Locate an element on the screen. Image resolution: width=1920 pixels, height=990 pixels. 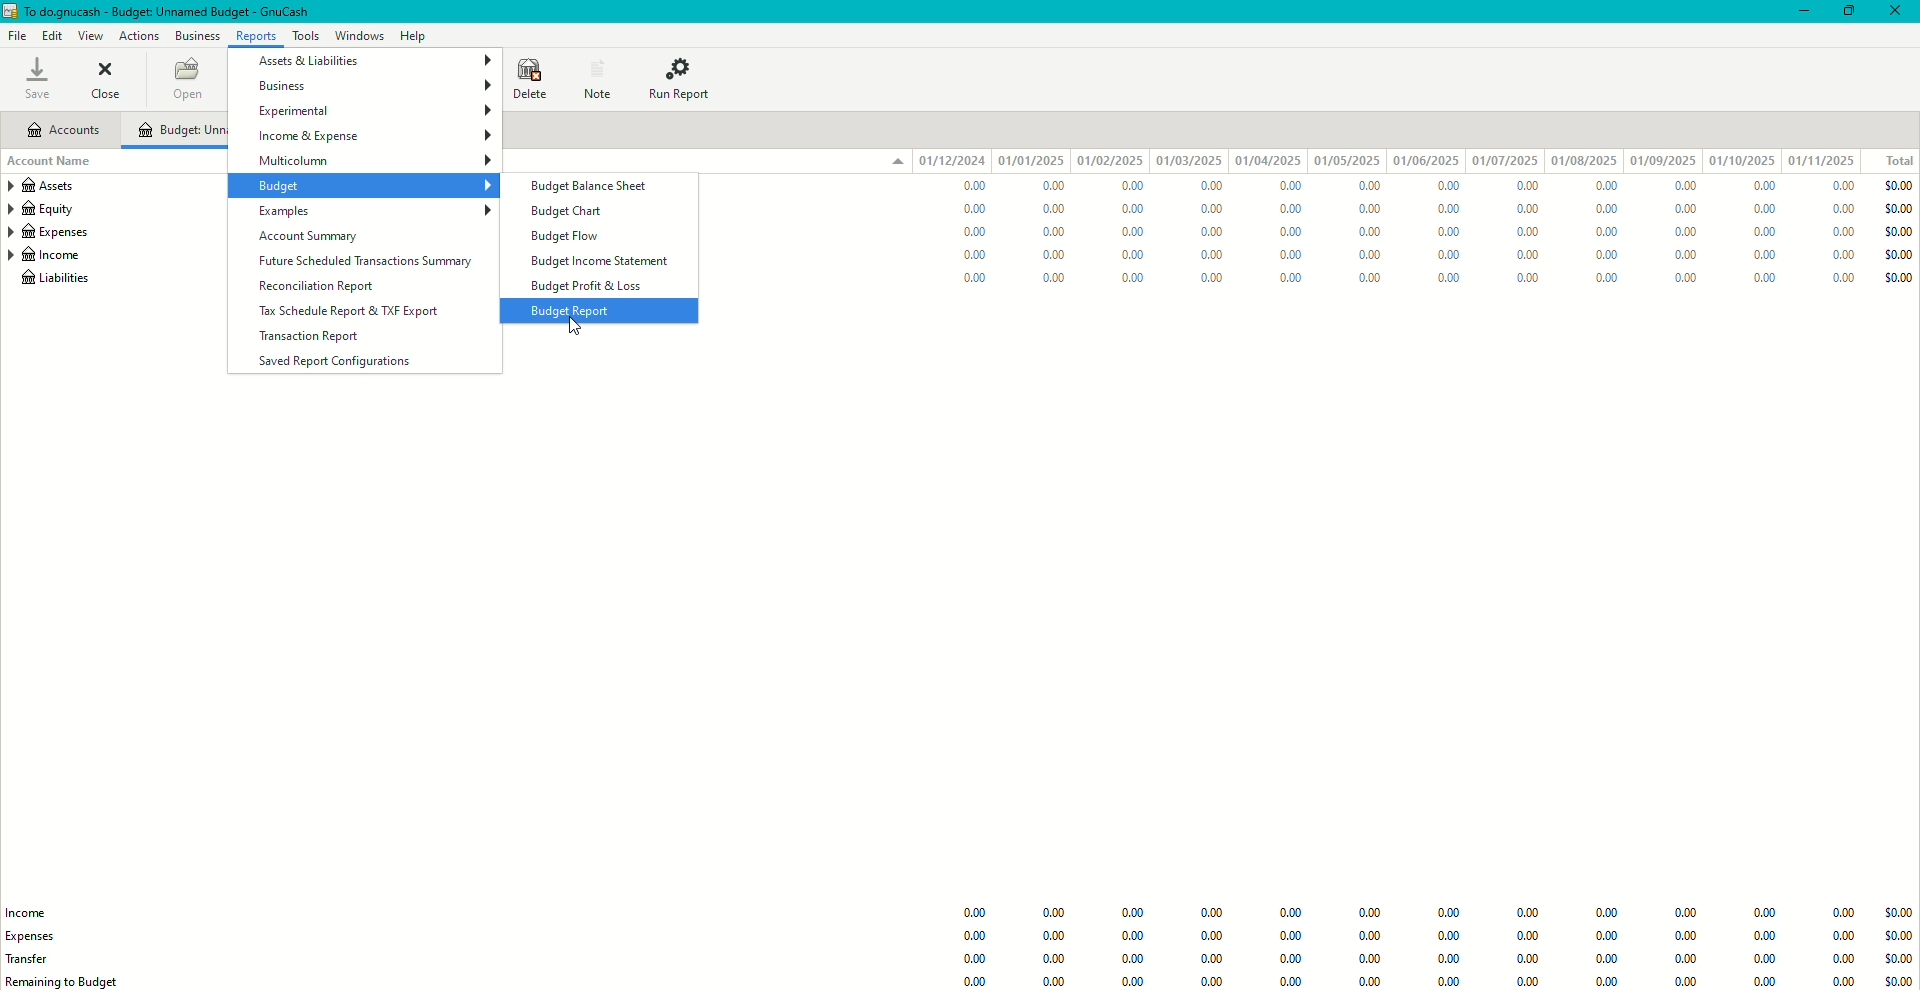
0.00 is located at coordinates (1682, 962).